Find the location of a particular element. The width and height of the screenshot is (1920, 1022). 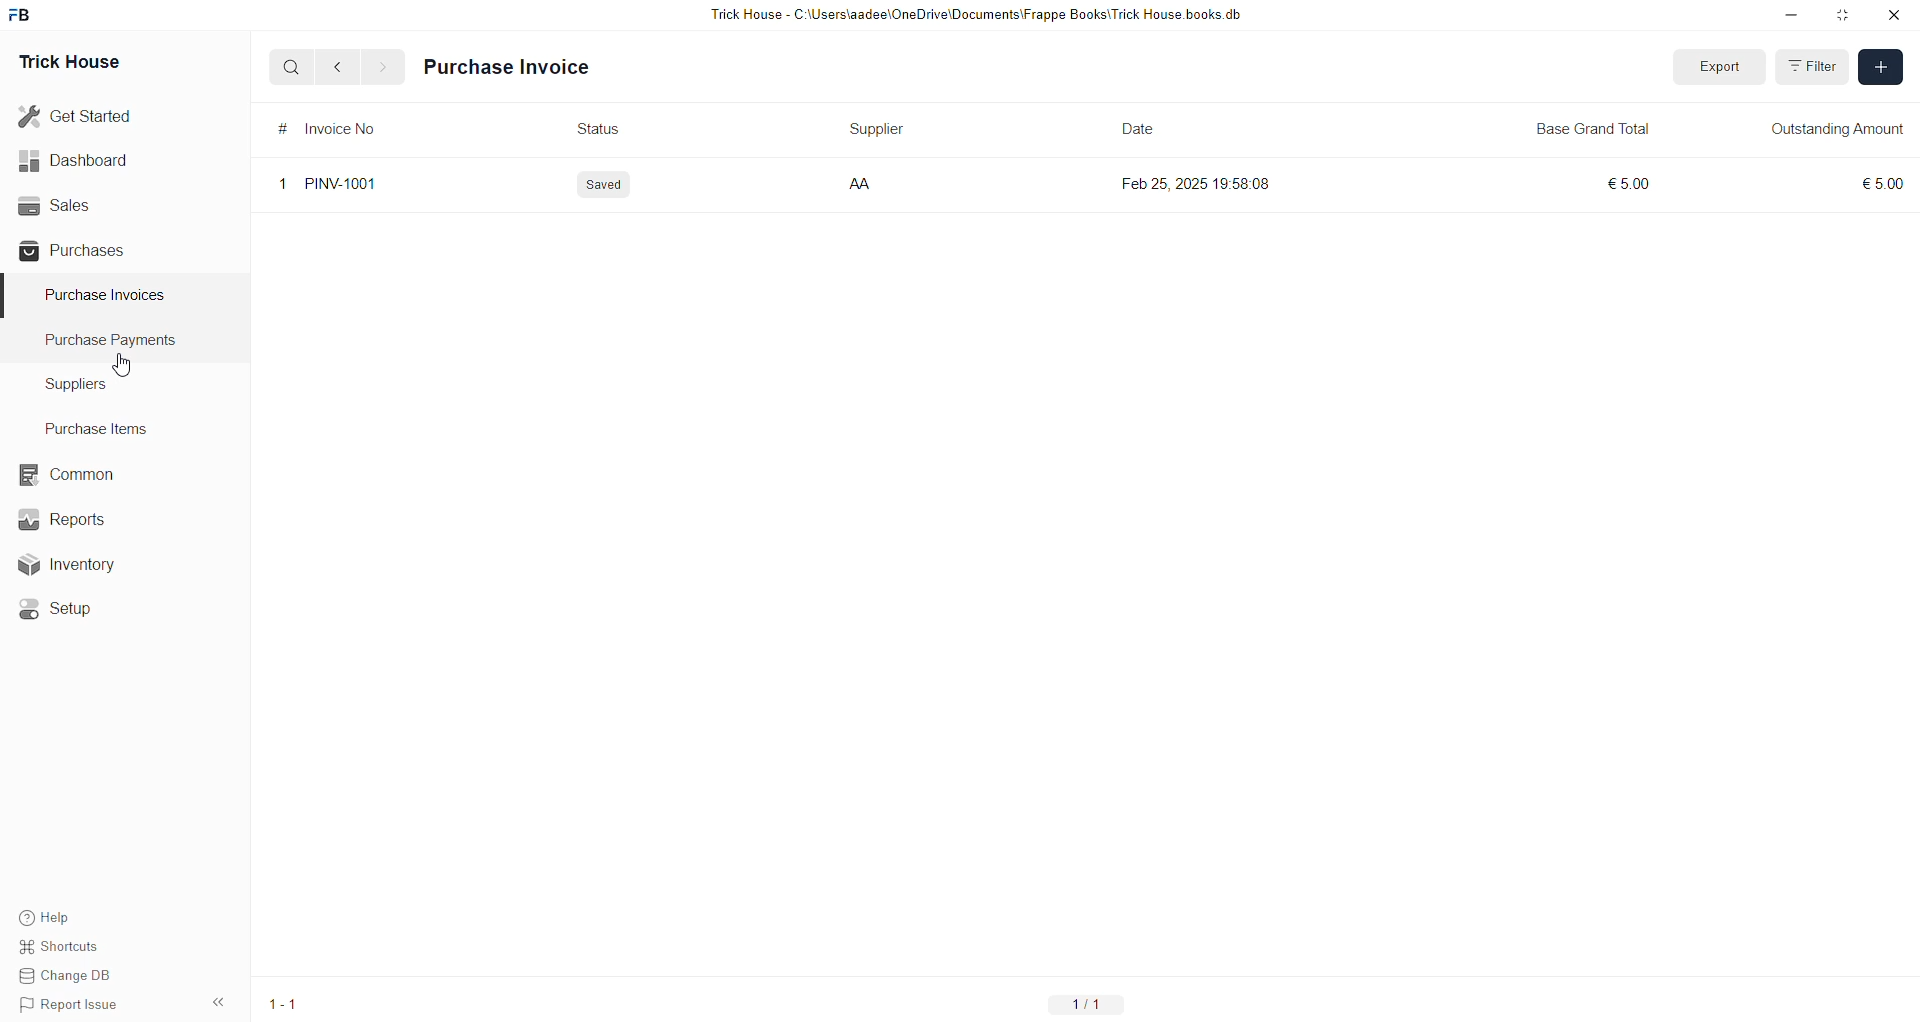

Suppliers is located at coordinates (76, 384).